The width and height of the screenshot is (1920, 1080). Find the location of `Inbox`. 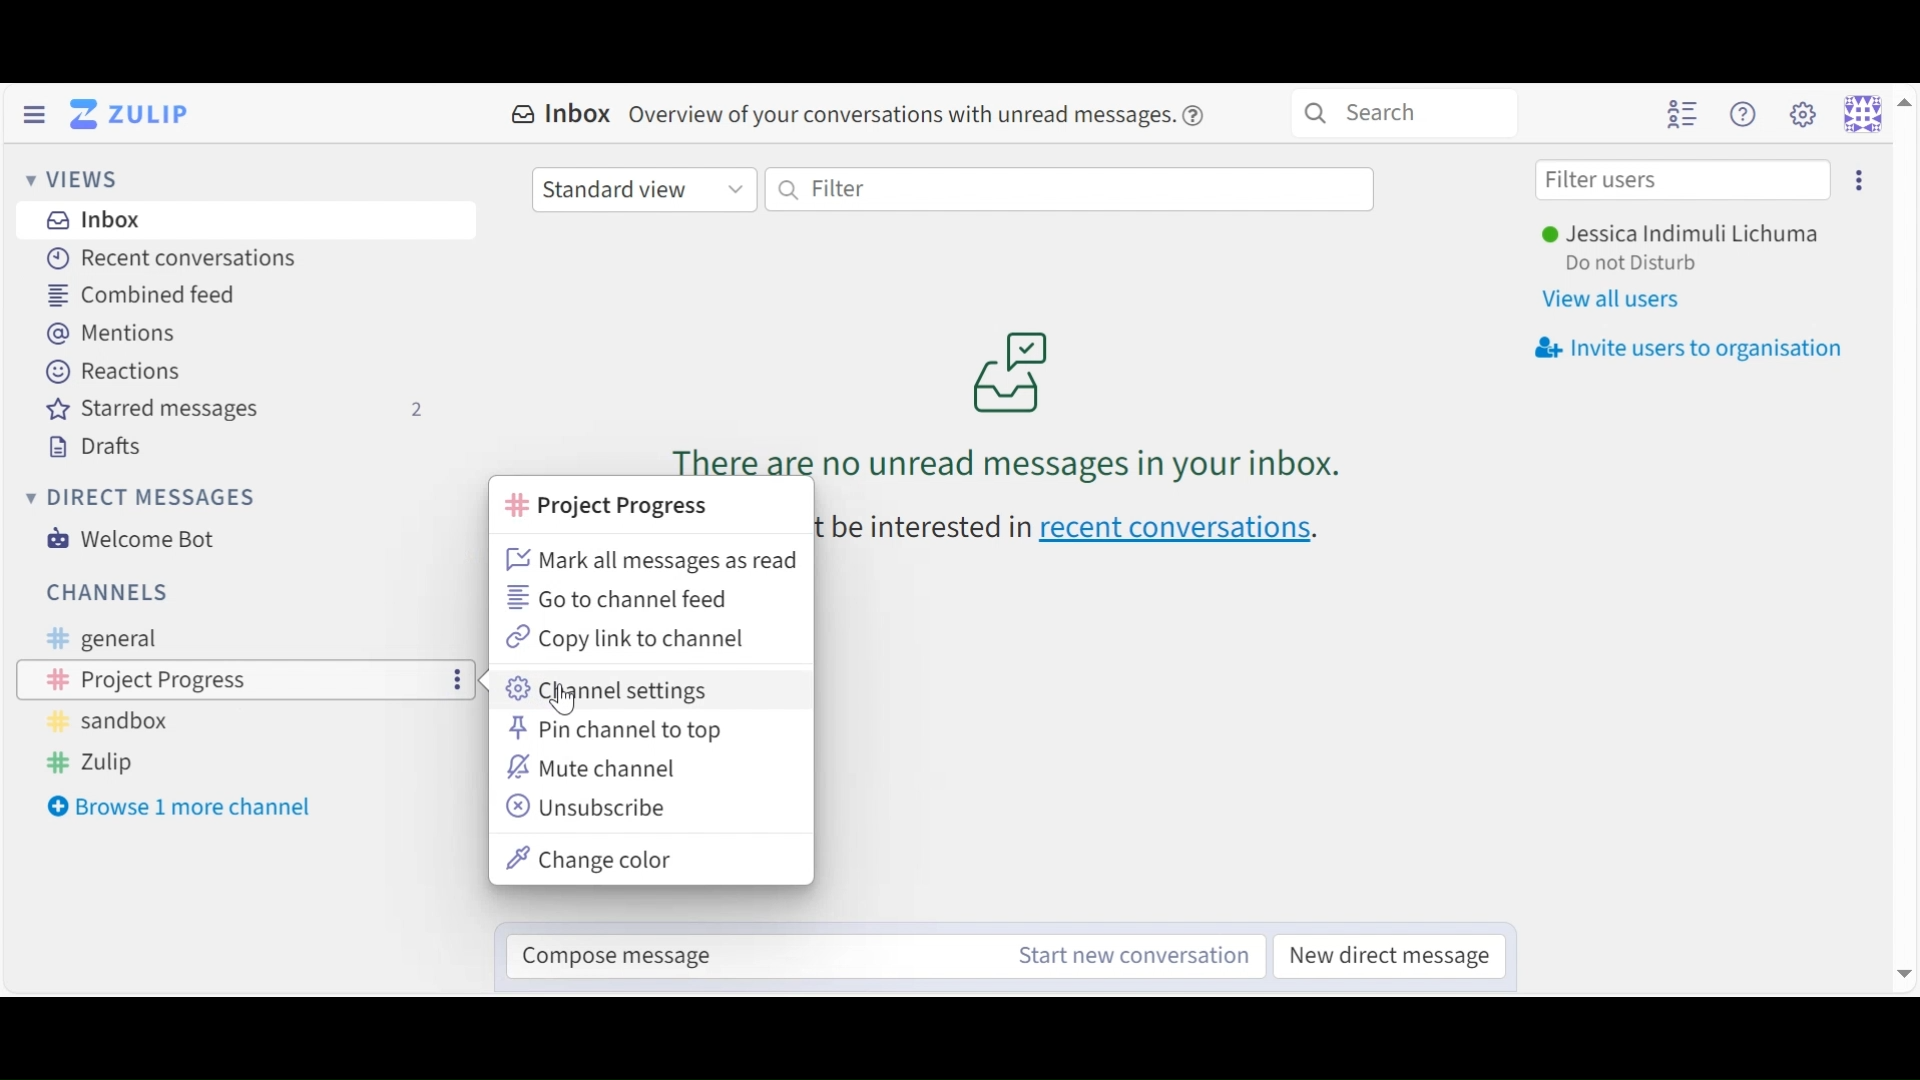

Inbox is located at coordinates (93, 221).